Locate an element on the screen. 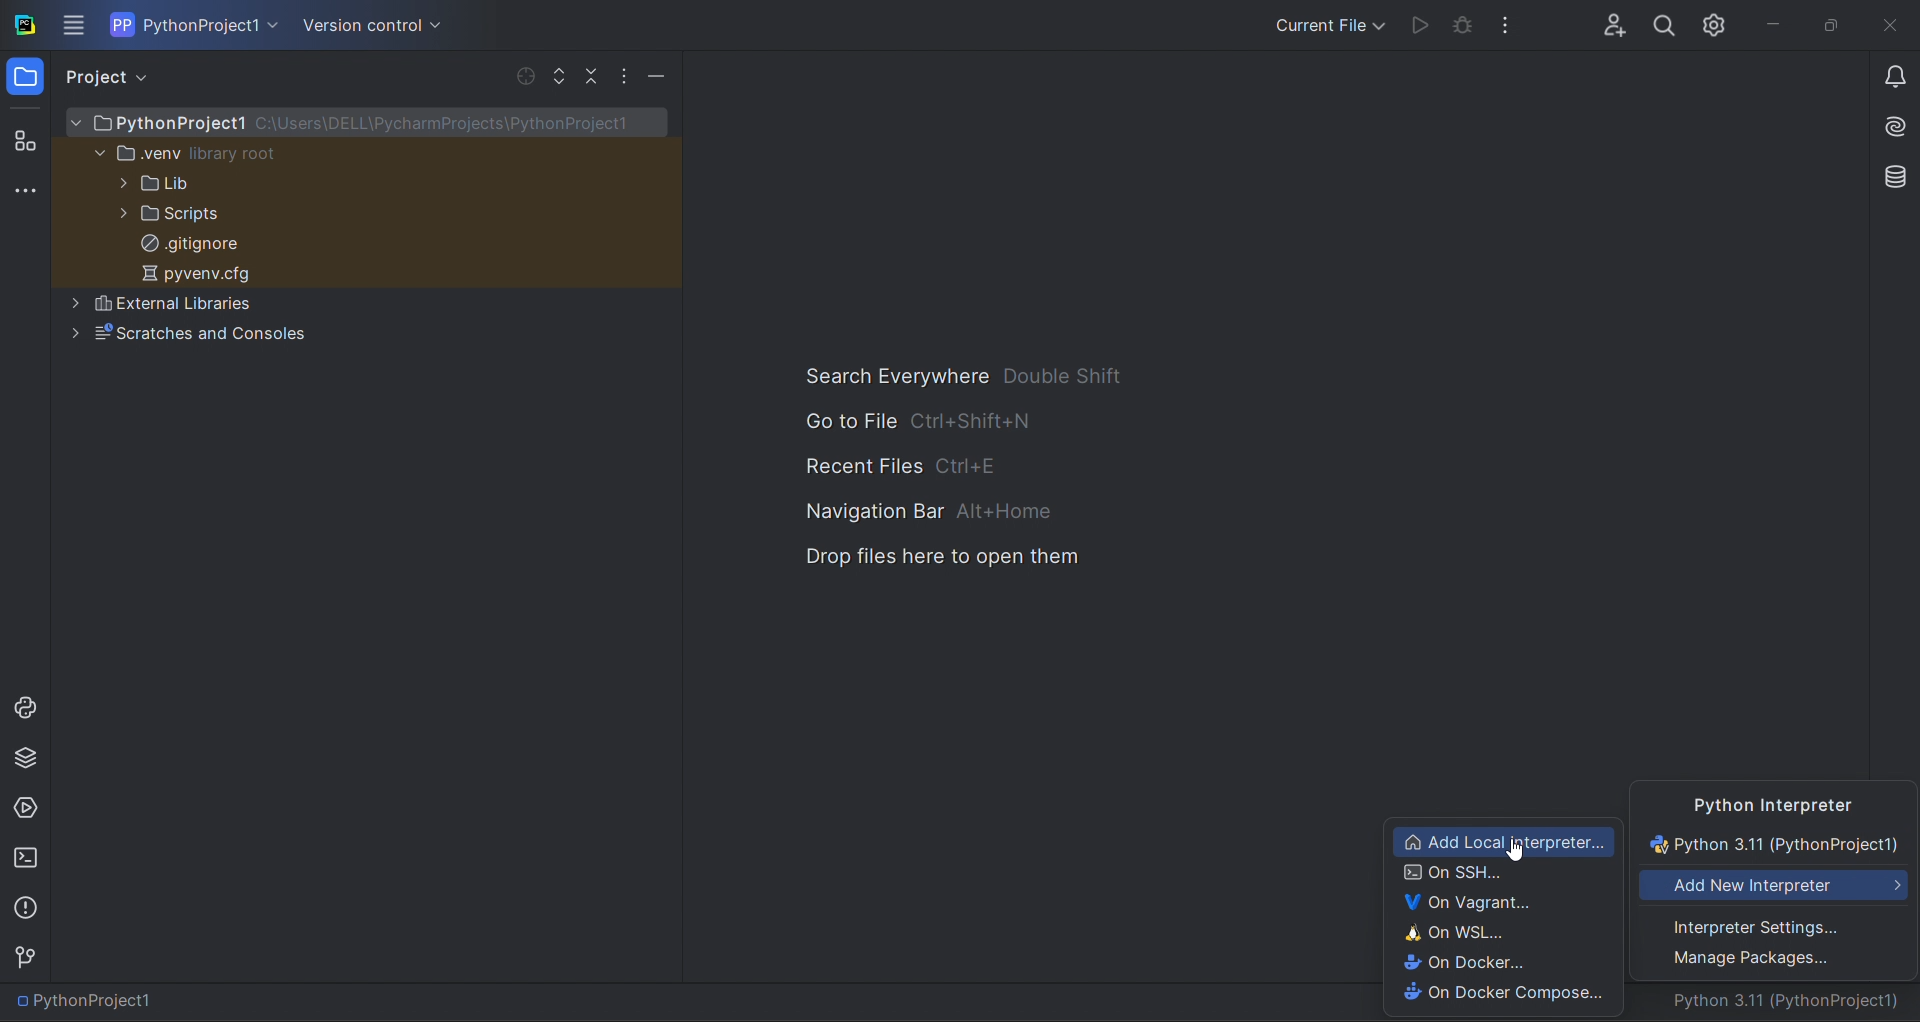 The width and height of the screenshot is (1920, 1022). python console is located at coordinates (23, 706).